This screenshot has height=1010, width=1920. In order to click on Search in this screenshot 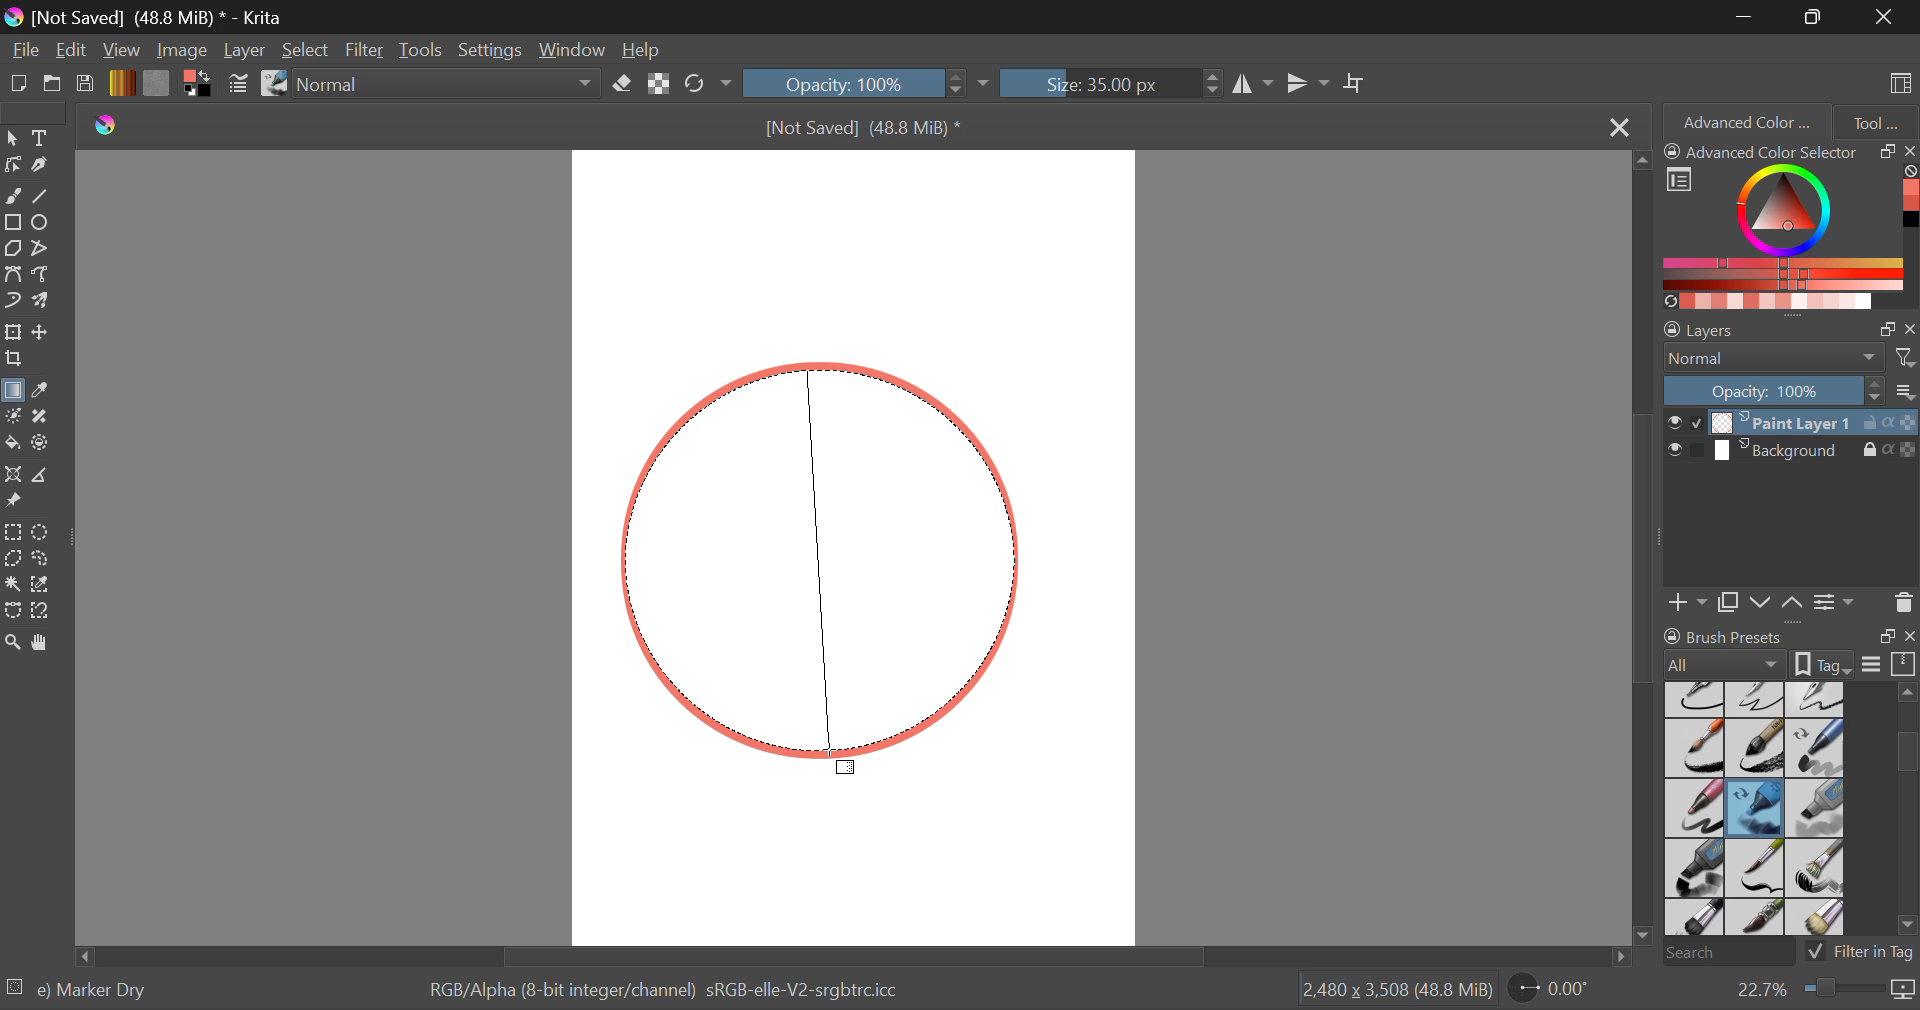, I will do `click(1723, 954)`.